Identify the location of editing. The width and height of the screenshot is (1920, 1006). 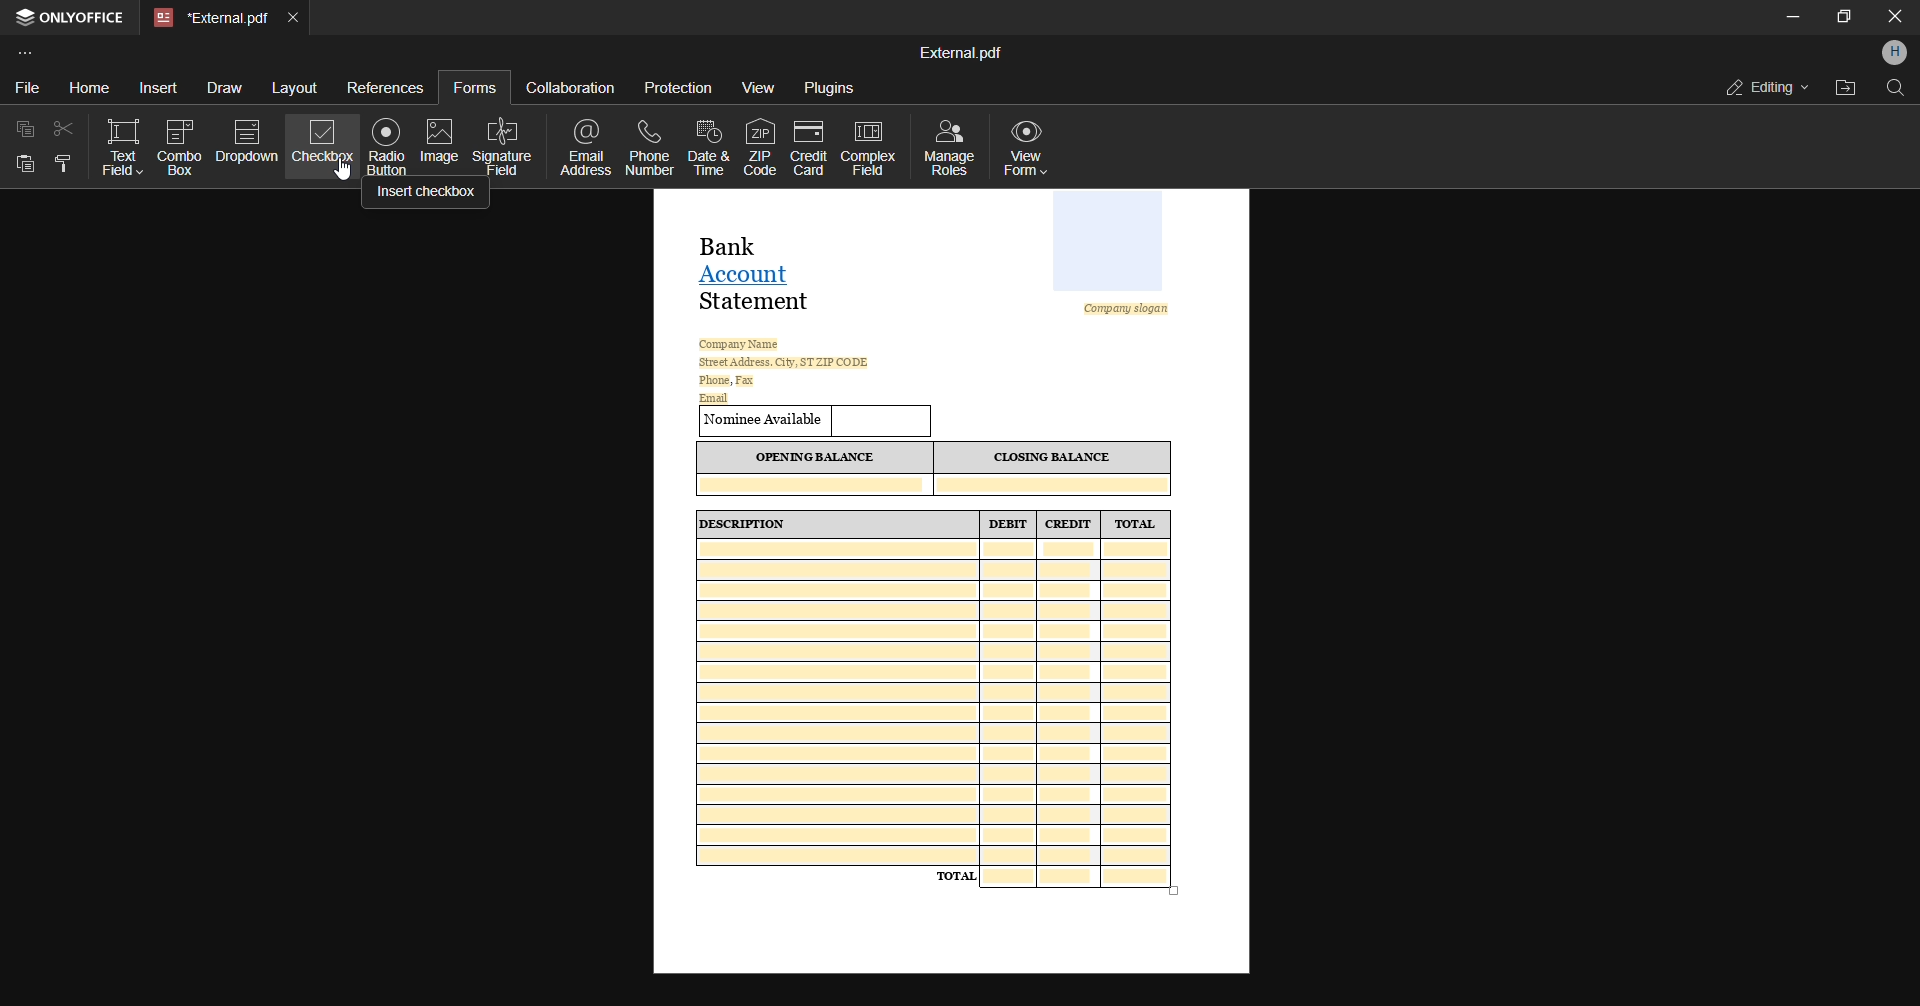
(1761, 85).